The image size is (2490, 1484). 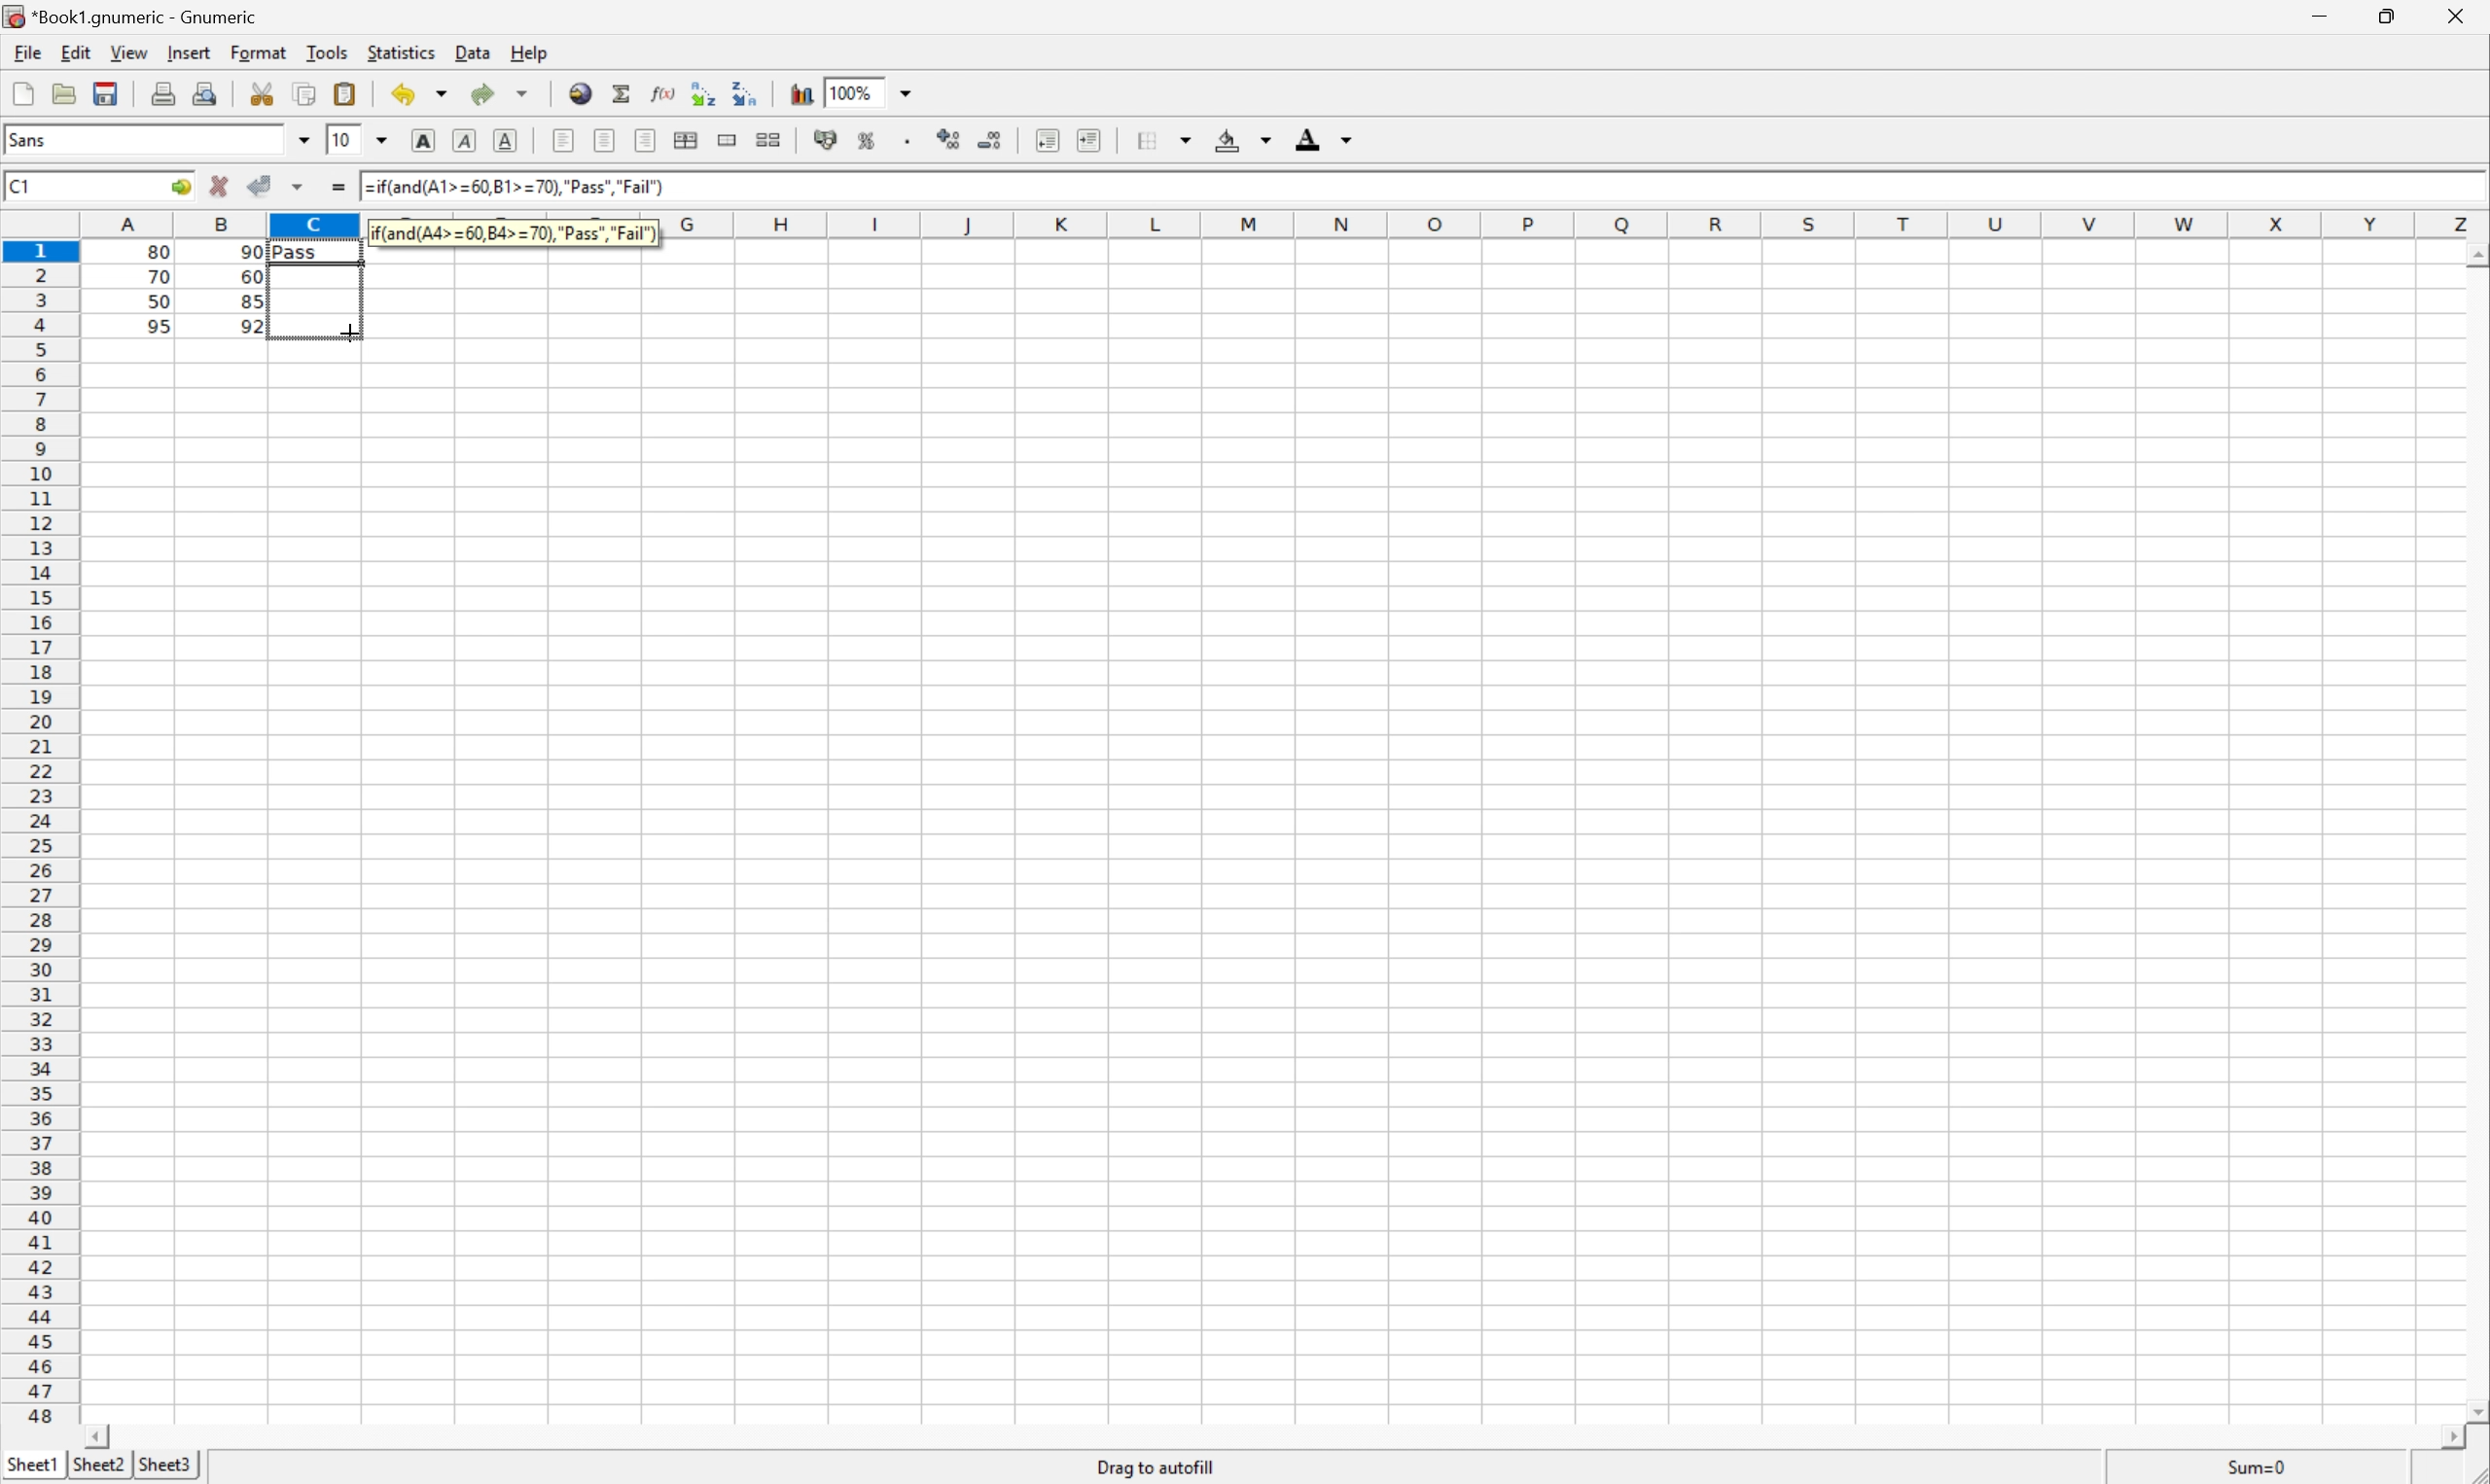 I want to click on 100%, so click(x=865, y=91).